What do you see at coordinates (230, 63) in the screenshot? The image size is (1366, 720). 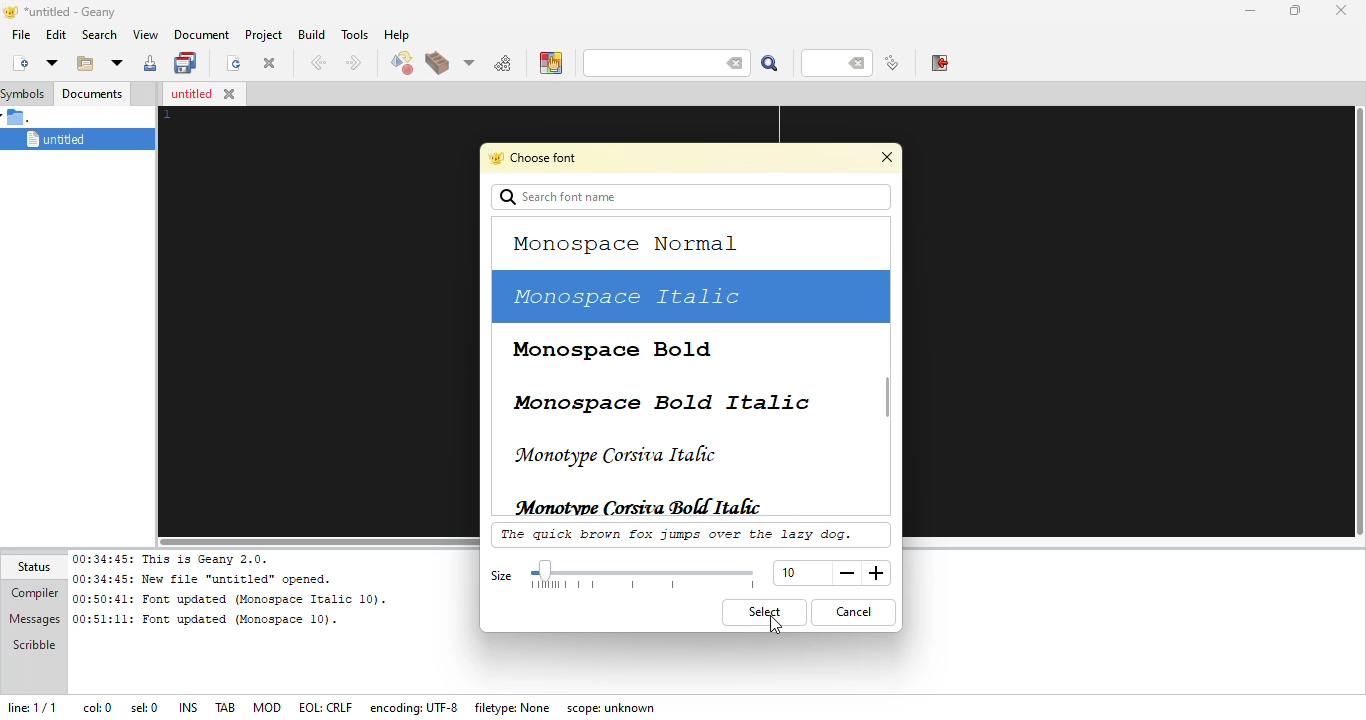 I see `reload` at bounding box center [230, 63].